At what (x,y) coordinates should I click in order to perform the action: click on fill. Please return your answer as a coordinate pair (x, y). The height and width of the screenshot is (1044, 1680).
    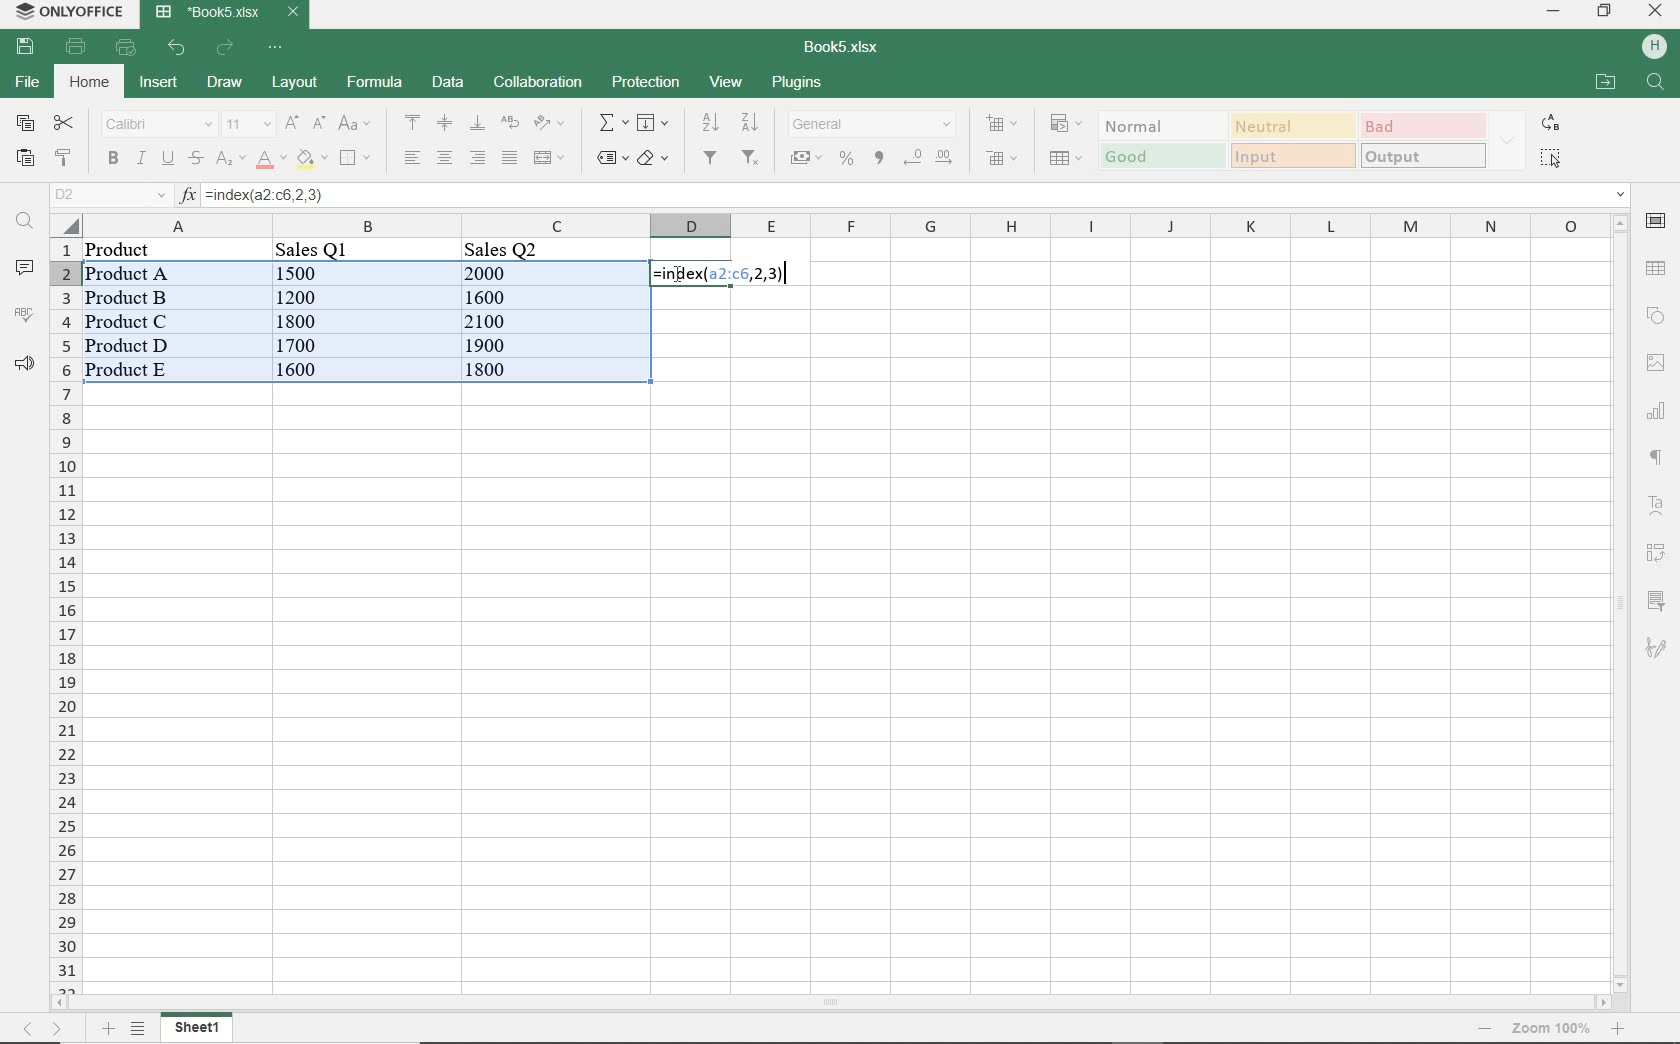
    Looking at the image, I should click on (651, 123).